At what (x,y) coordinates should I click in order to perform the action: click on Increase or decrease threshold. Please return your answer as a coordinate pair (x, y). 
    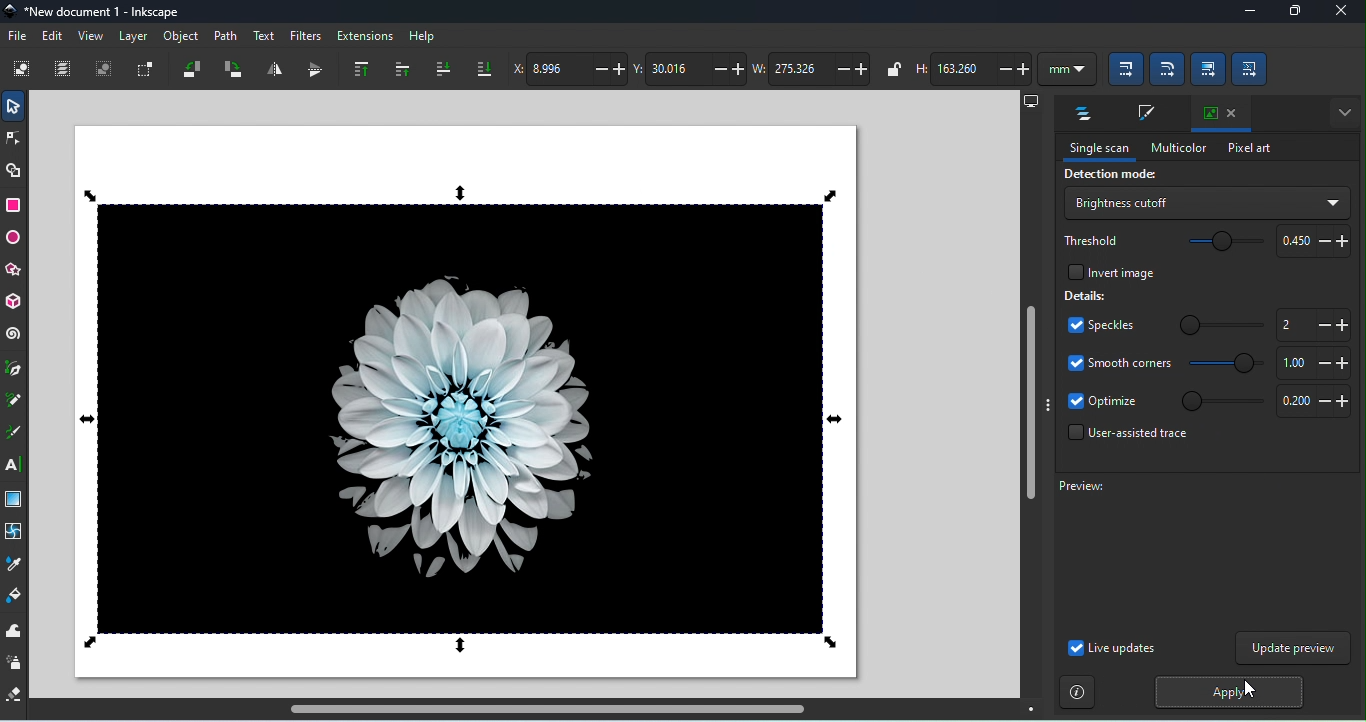
    Looking at the image, I should click on (1311, 241).